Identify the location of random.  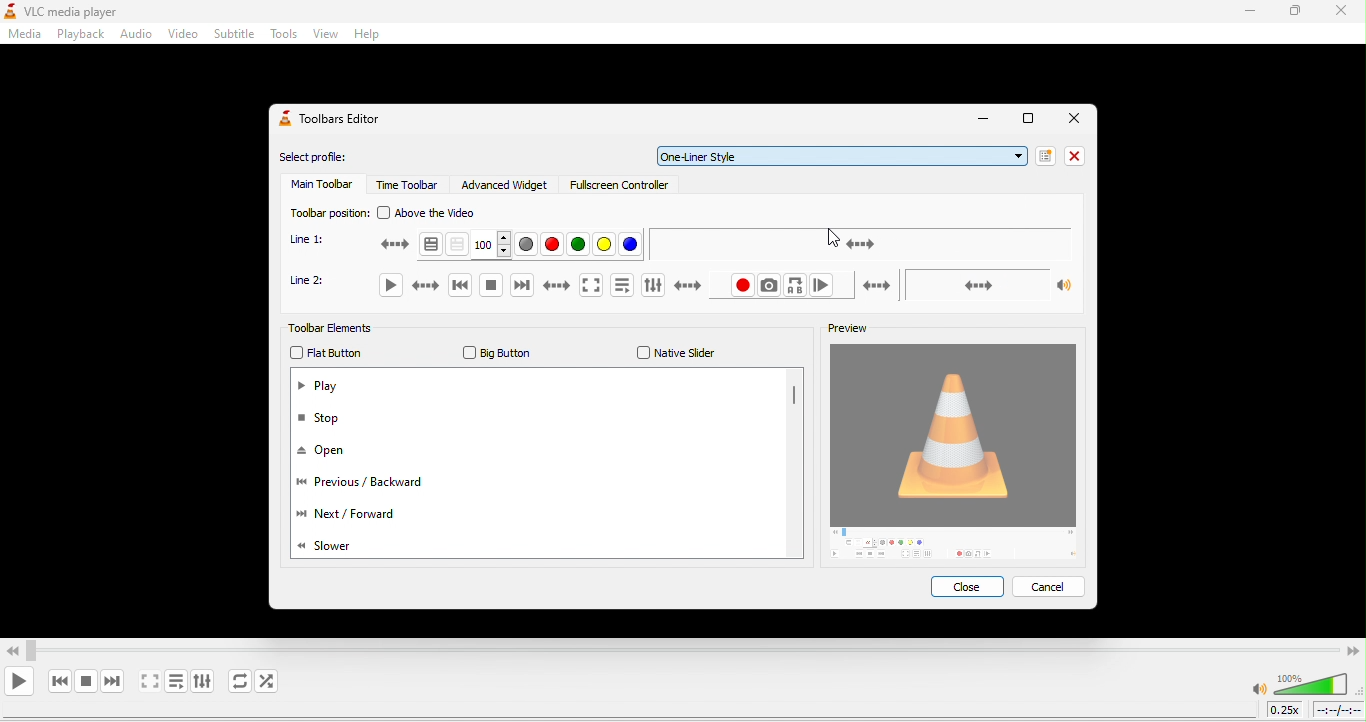
(274, 683).